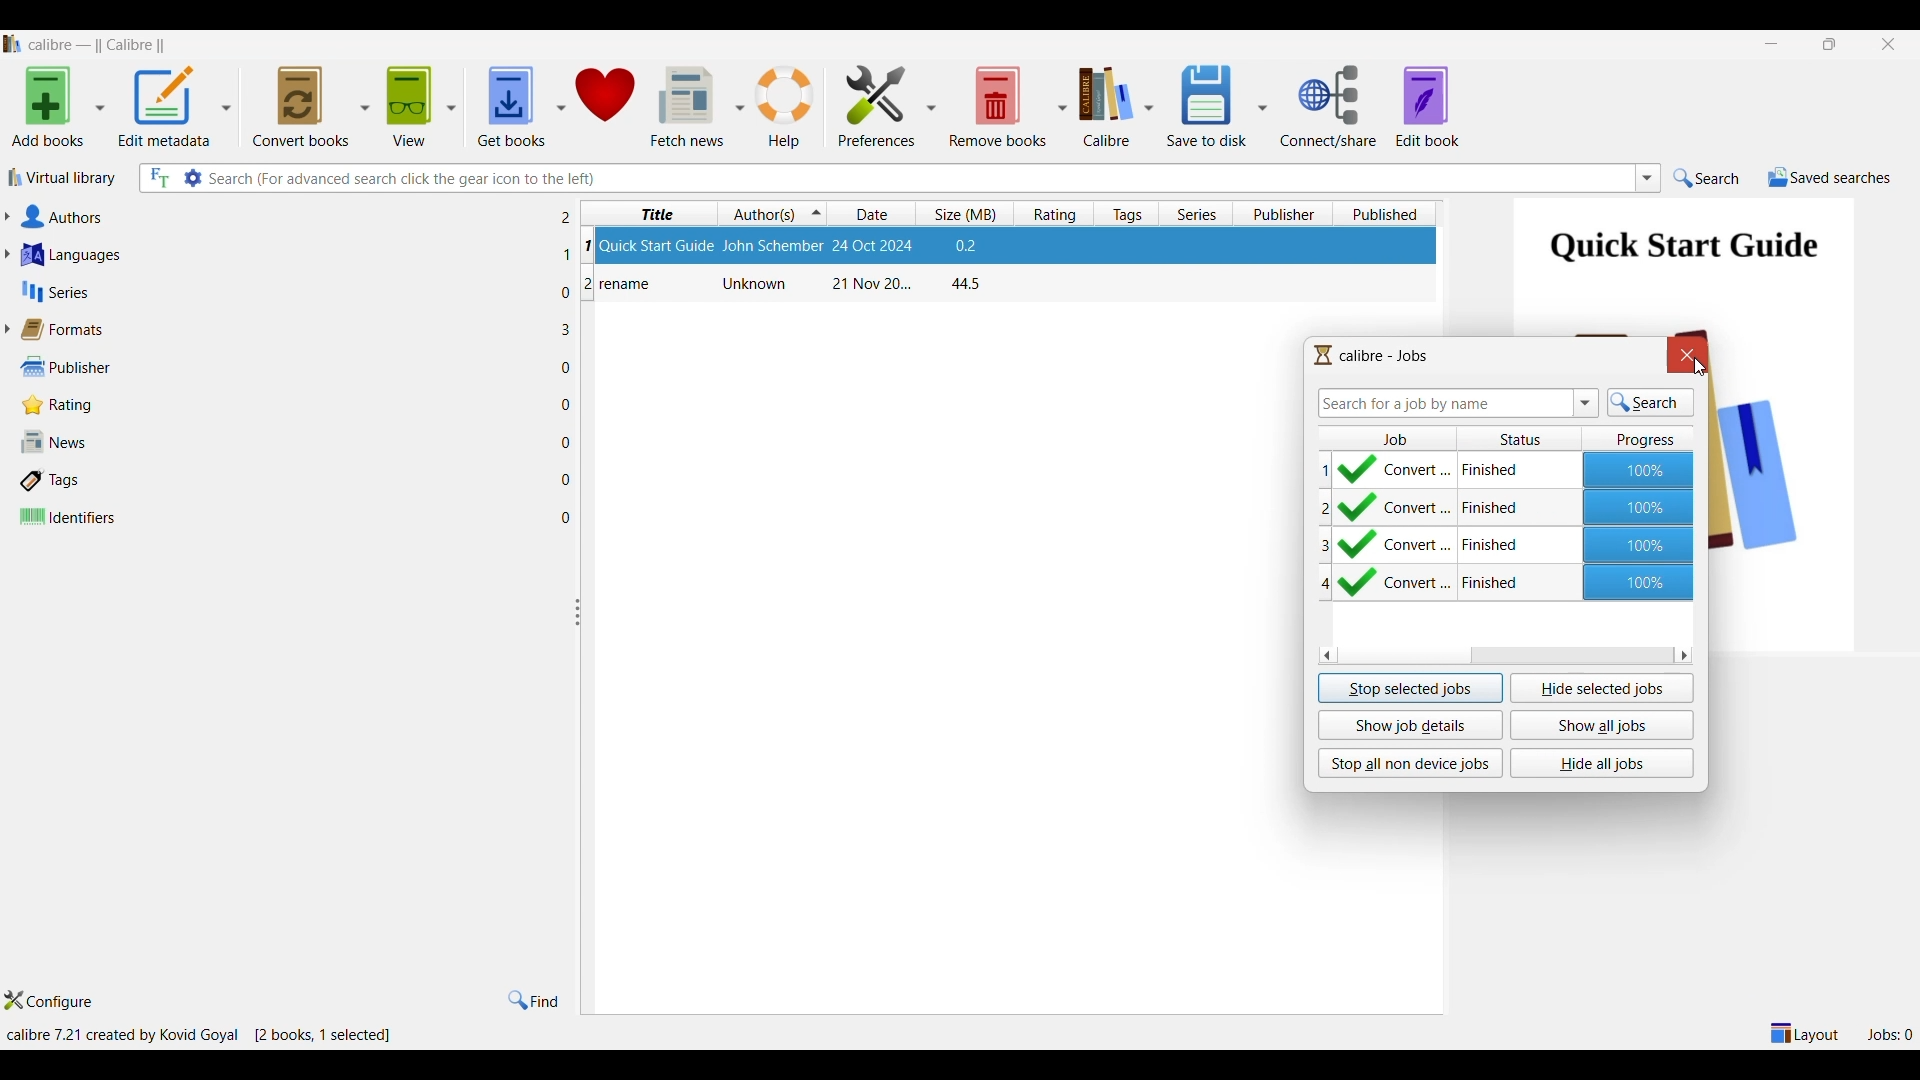 Image resolution: width=1920 pixels, height=1080 pixels. Describe the element at coordinates (365, 105) in the screenshot. I see `Convert book options` at that location.